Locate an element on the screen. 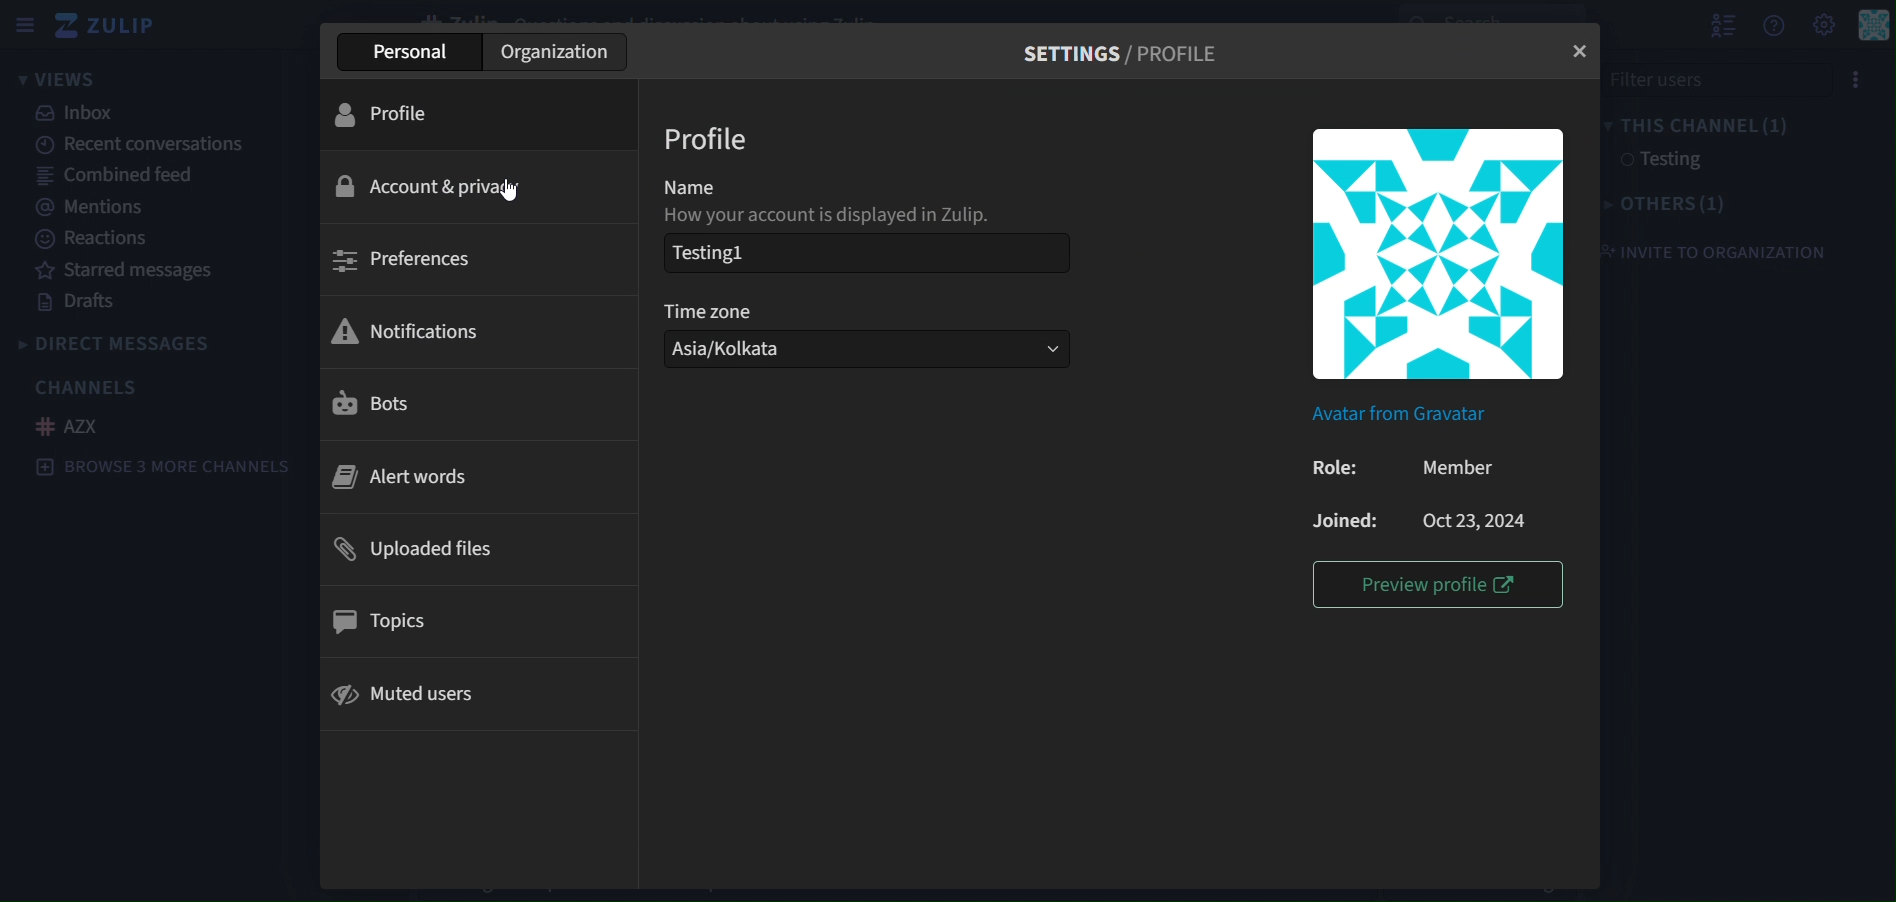 This screenshot has height=902, width=1896. close is located at coordinates (1580, 50).